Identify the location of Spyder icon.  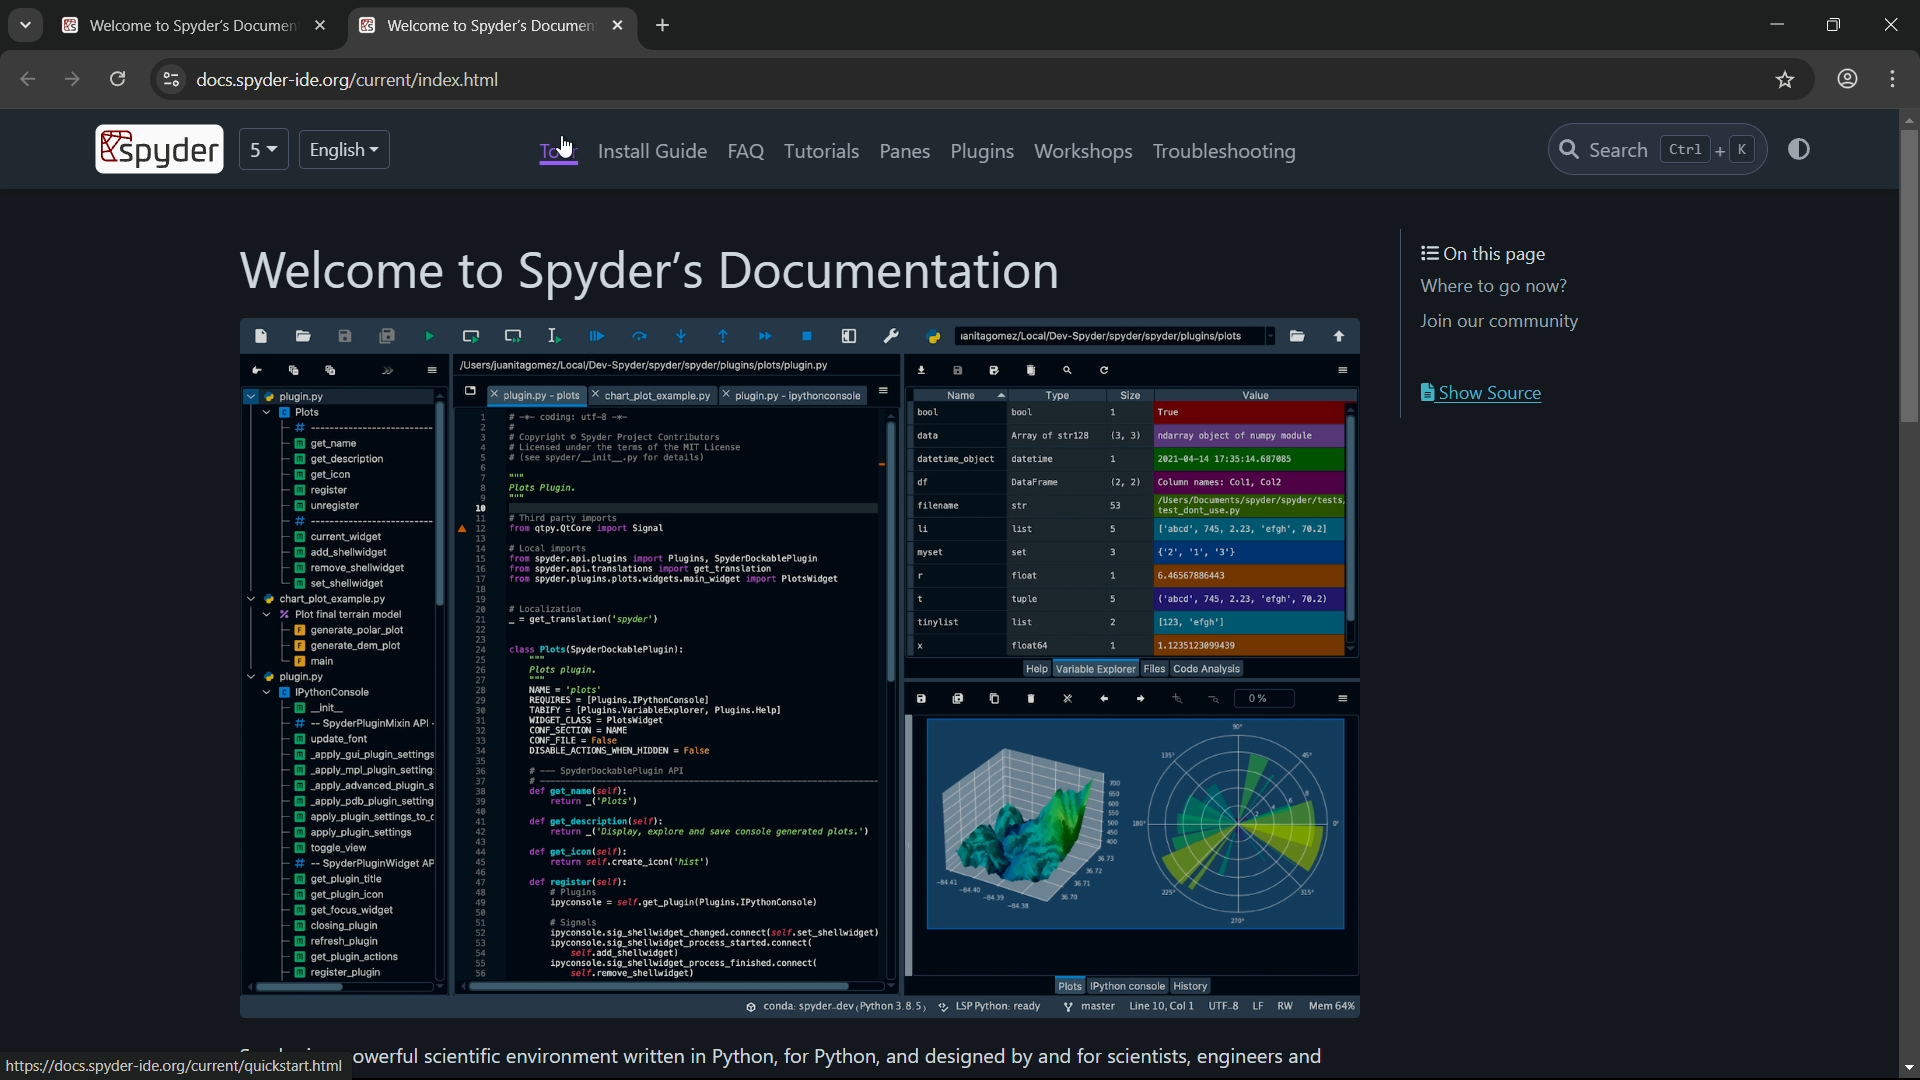
(161, 150).